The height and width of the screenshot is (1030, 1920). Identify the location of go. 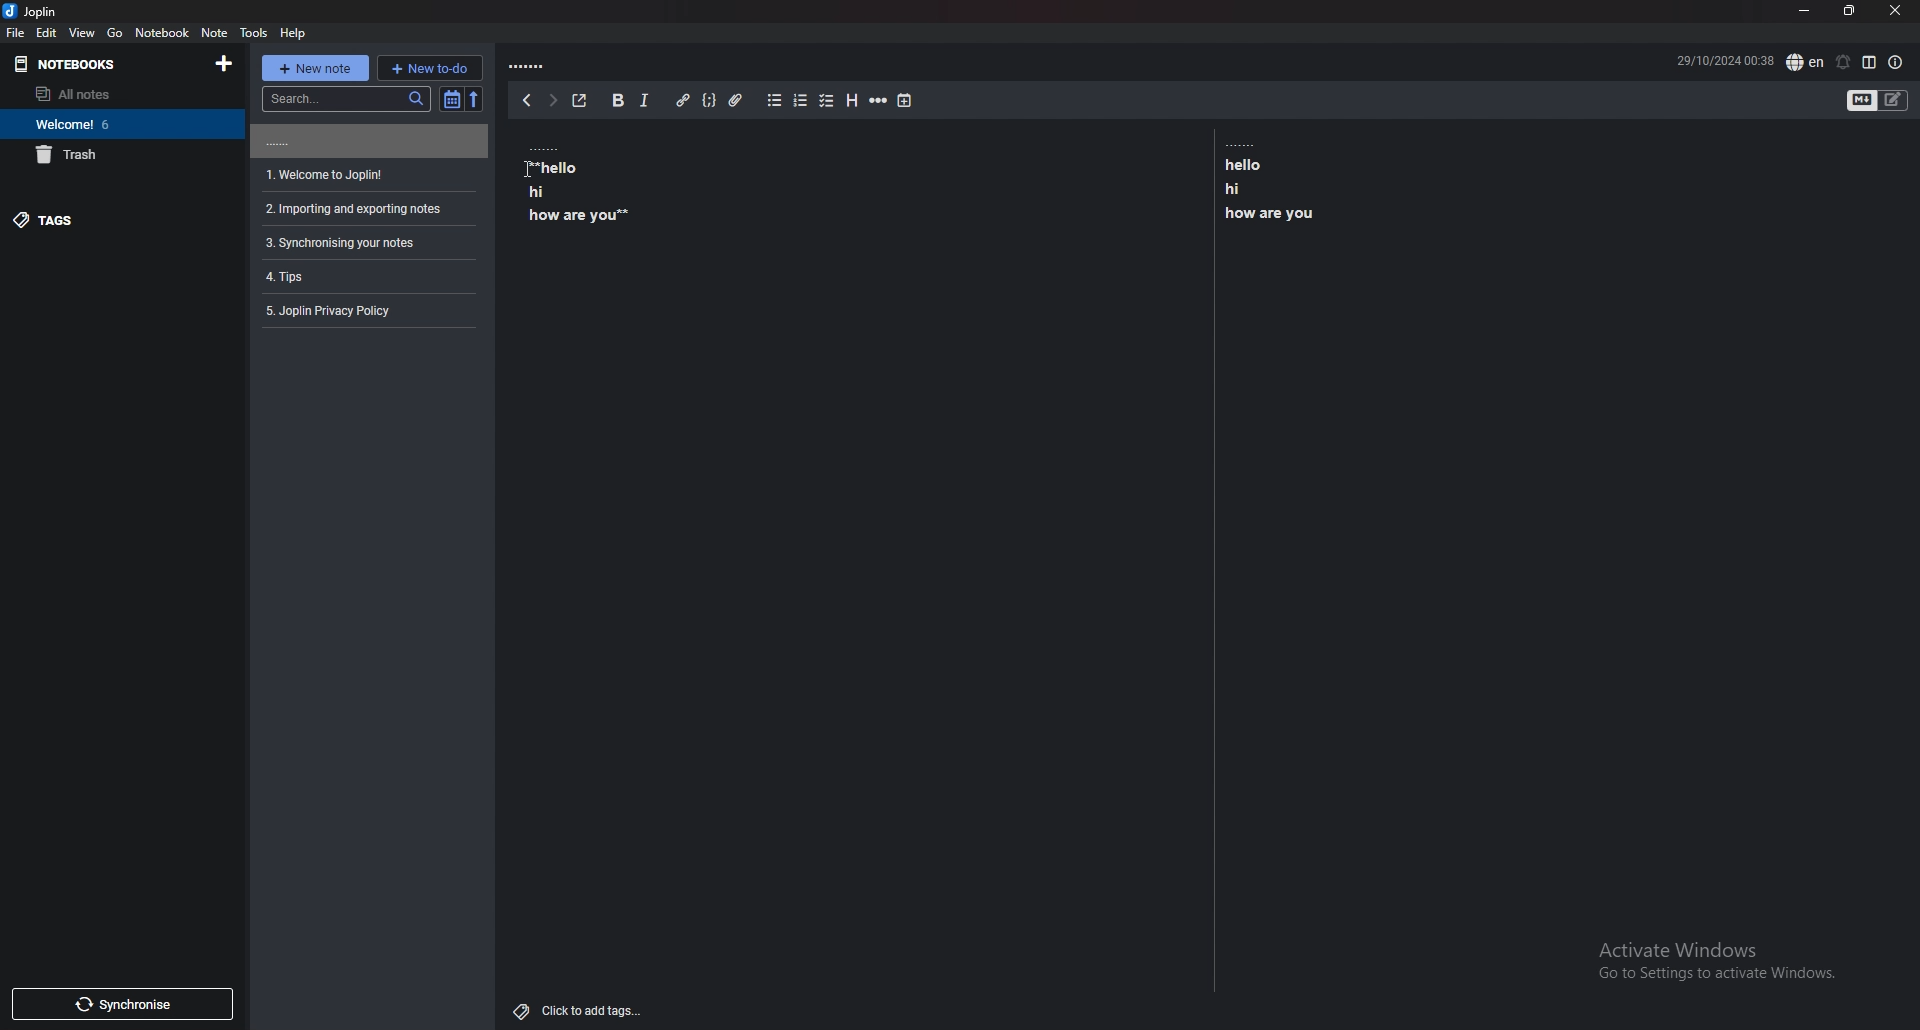
(115, 32).